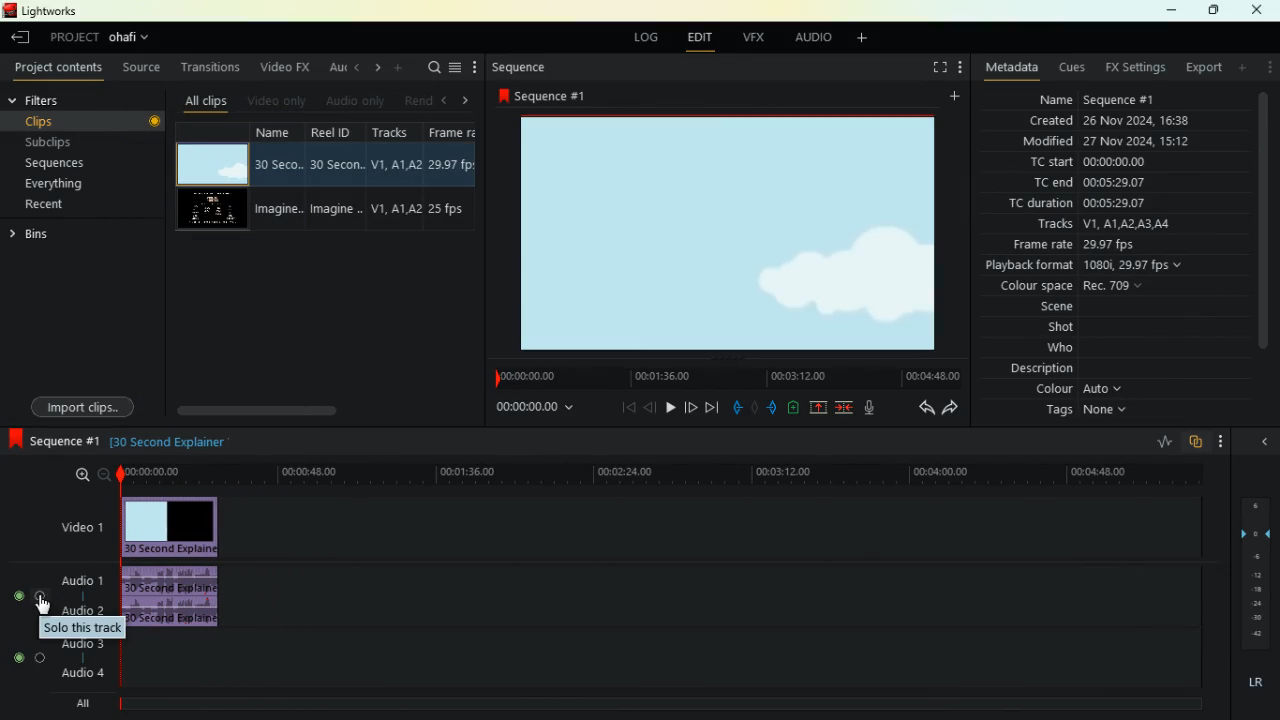 This screenshot has height=720, width=1280. I want to click on video 1, so click(82, 529).